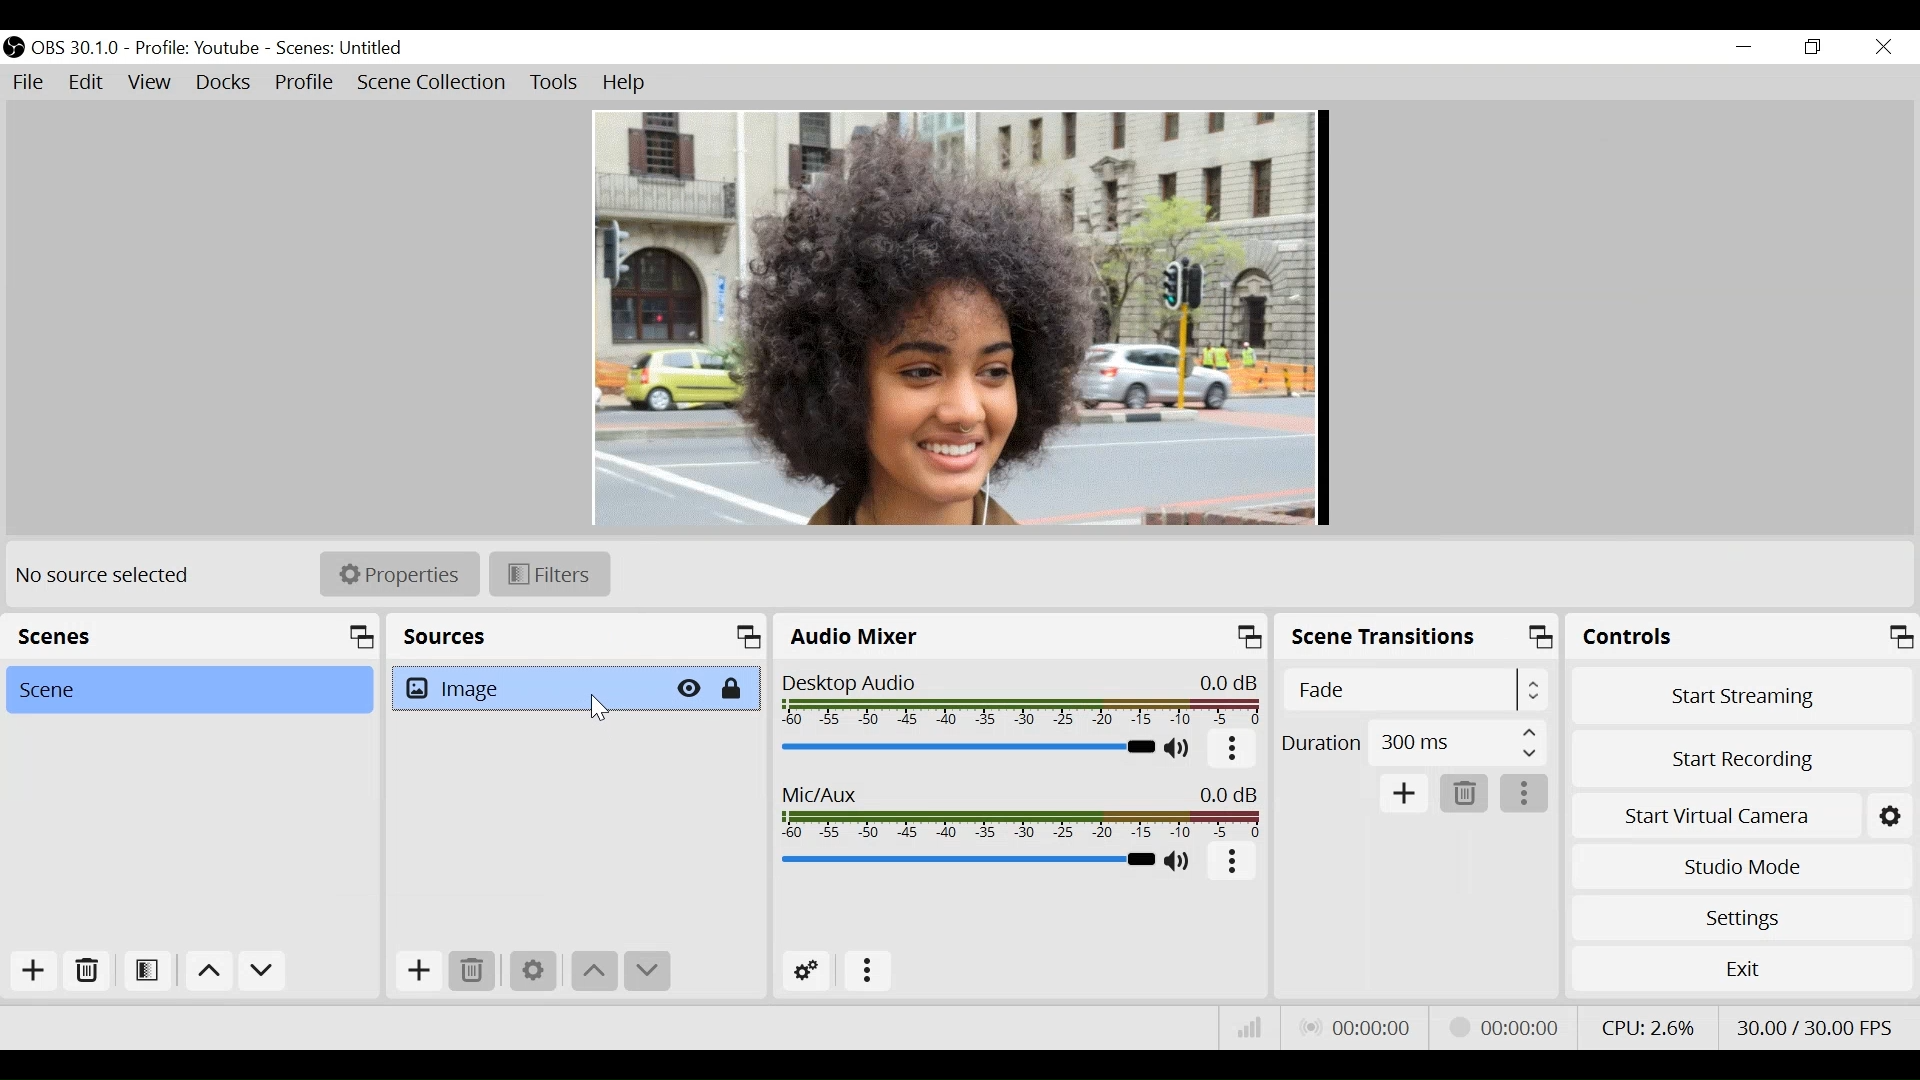 This screenshot has height=1080, width=1920. What do you see at coordinates (344, 49) in the screenshot?
I see `Scenes: Untitled` at bounding box center [344, 49].